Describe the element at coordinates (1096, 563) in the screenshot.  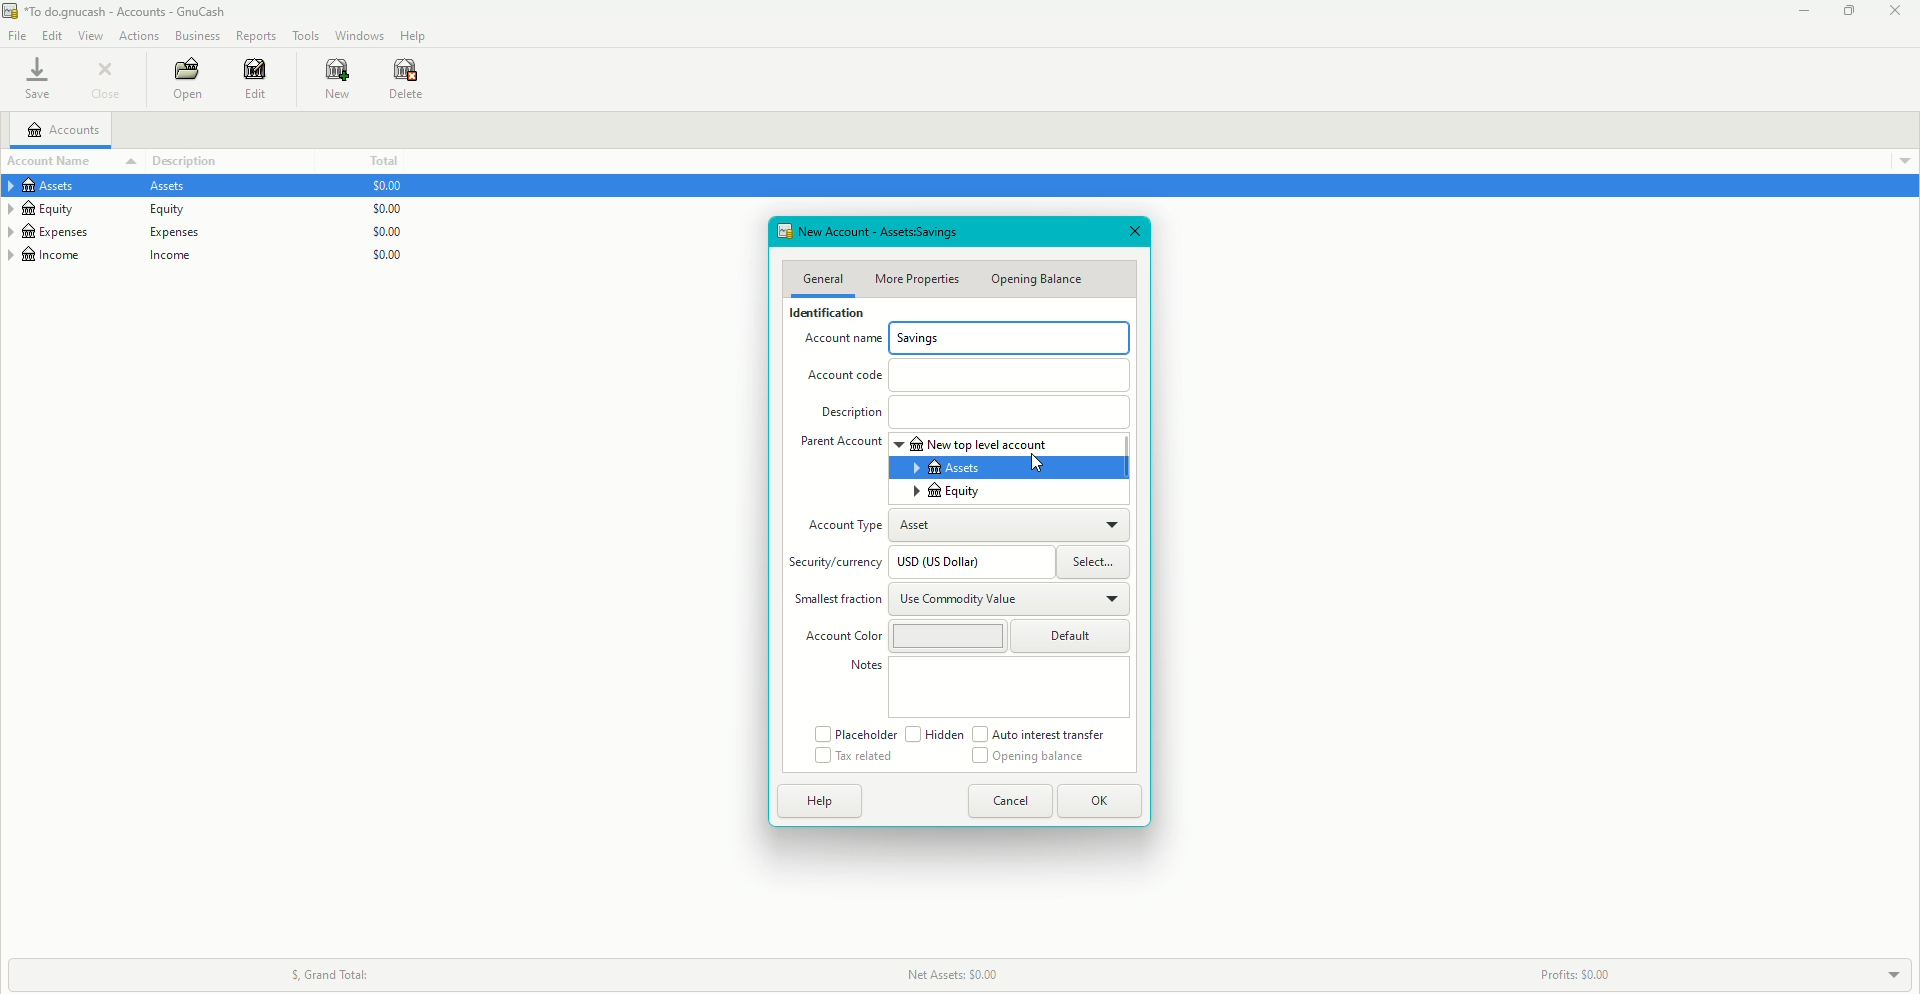
I see `Select` at that location.